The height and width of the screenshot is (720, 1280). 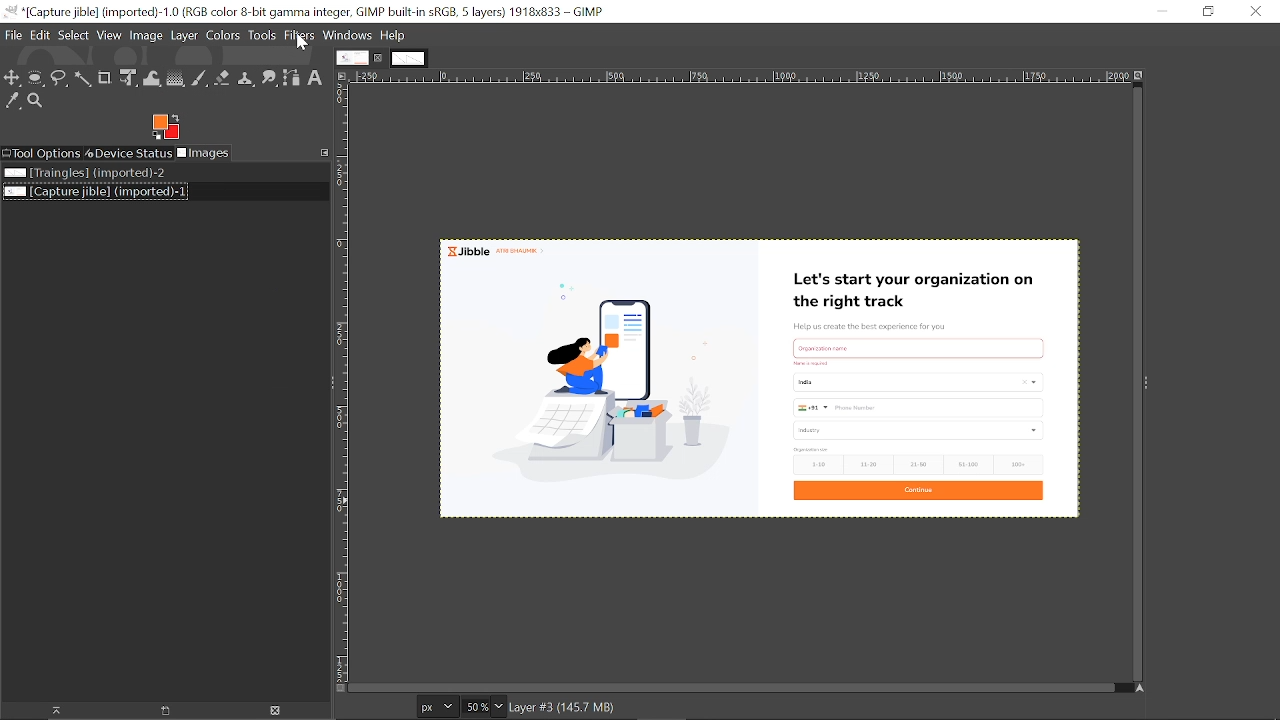 What do you see at coordinates (1149, 382) in the screenshot?
I see `Side bar menu` at bounding box center [1149, 382].